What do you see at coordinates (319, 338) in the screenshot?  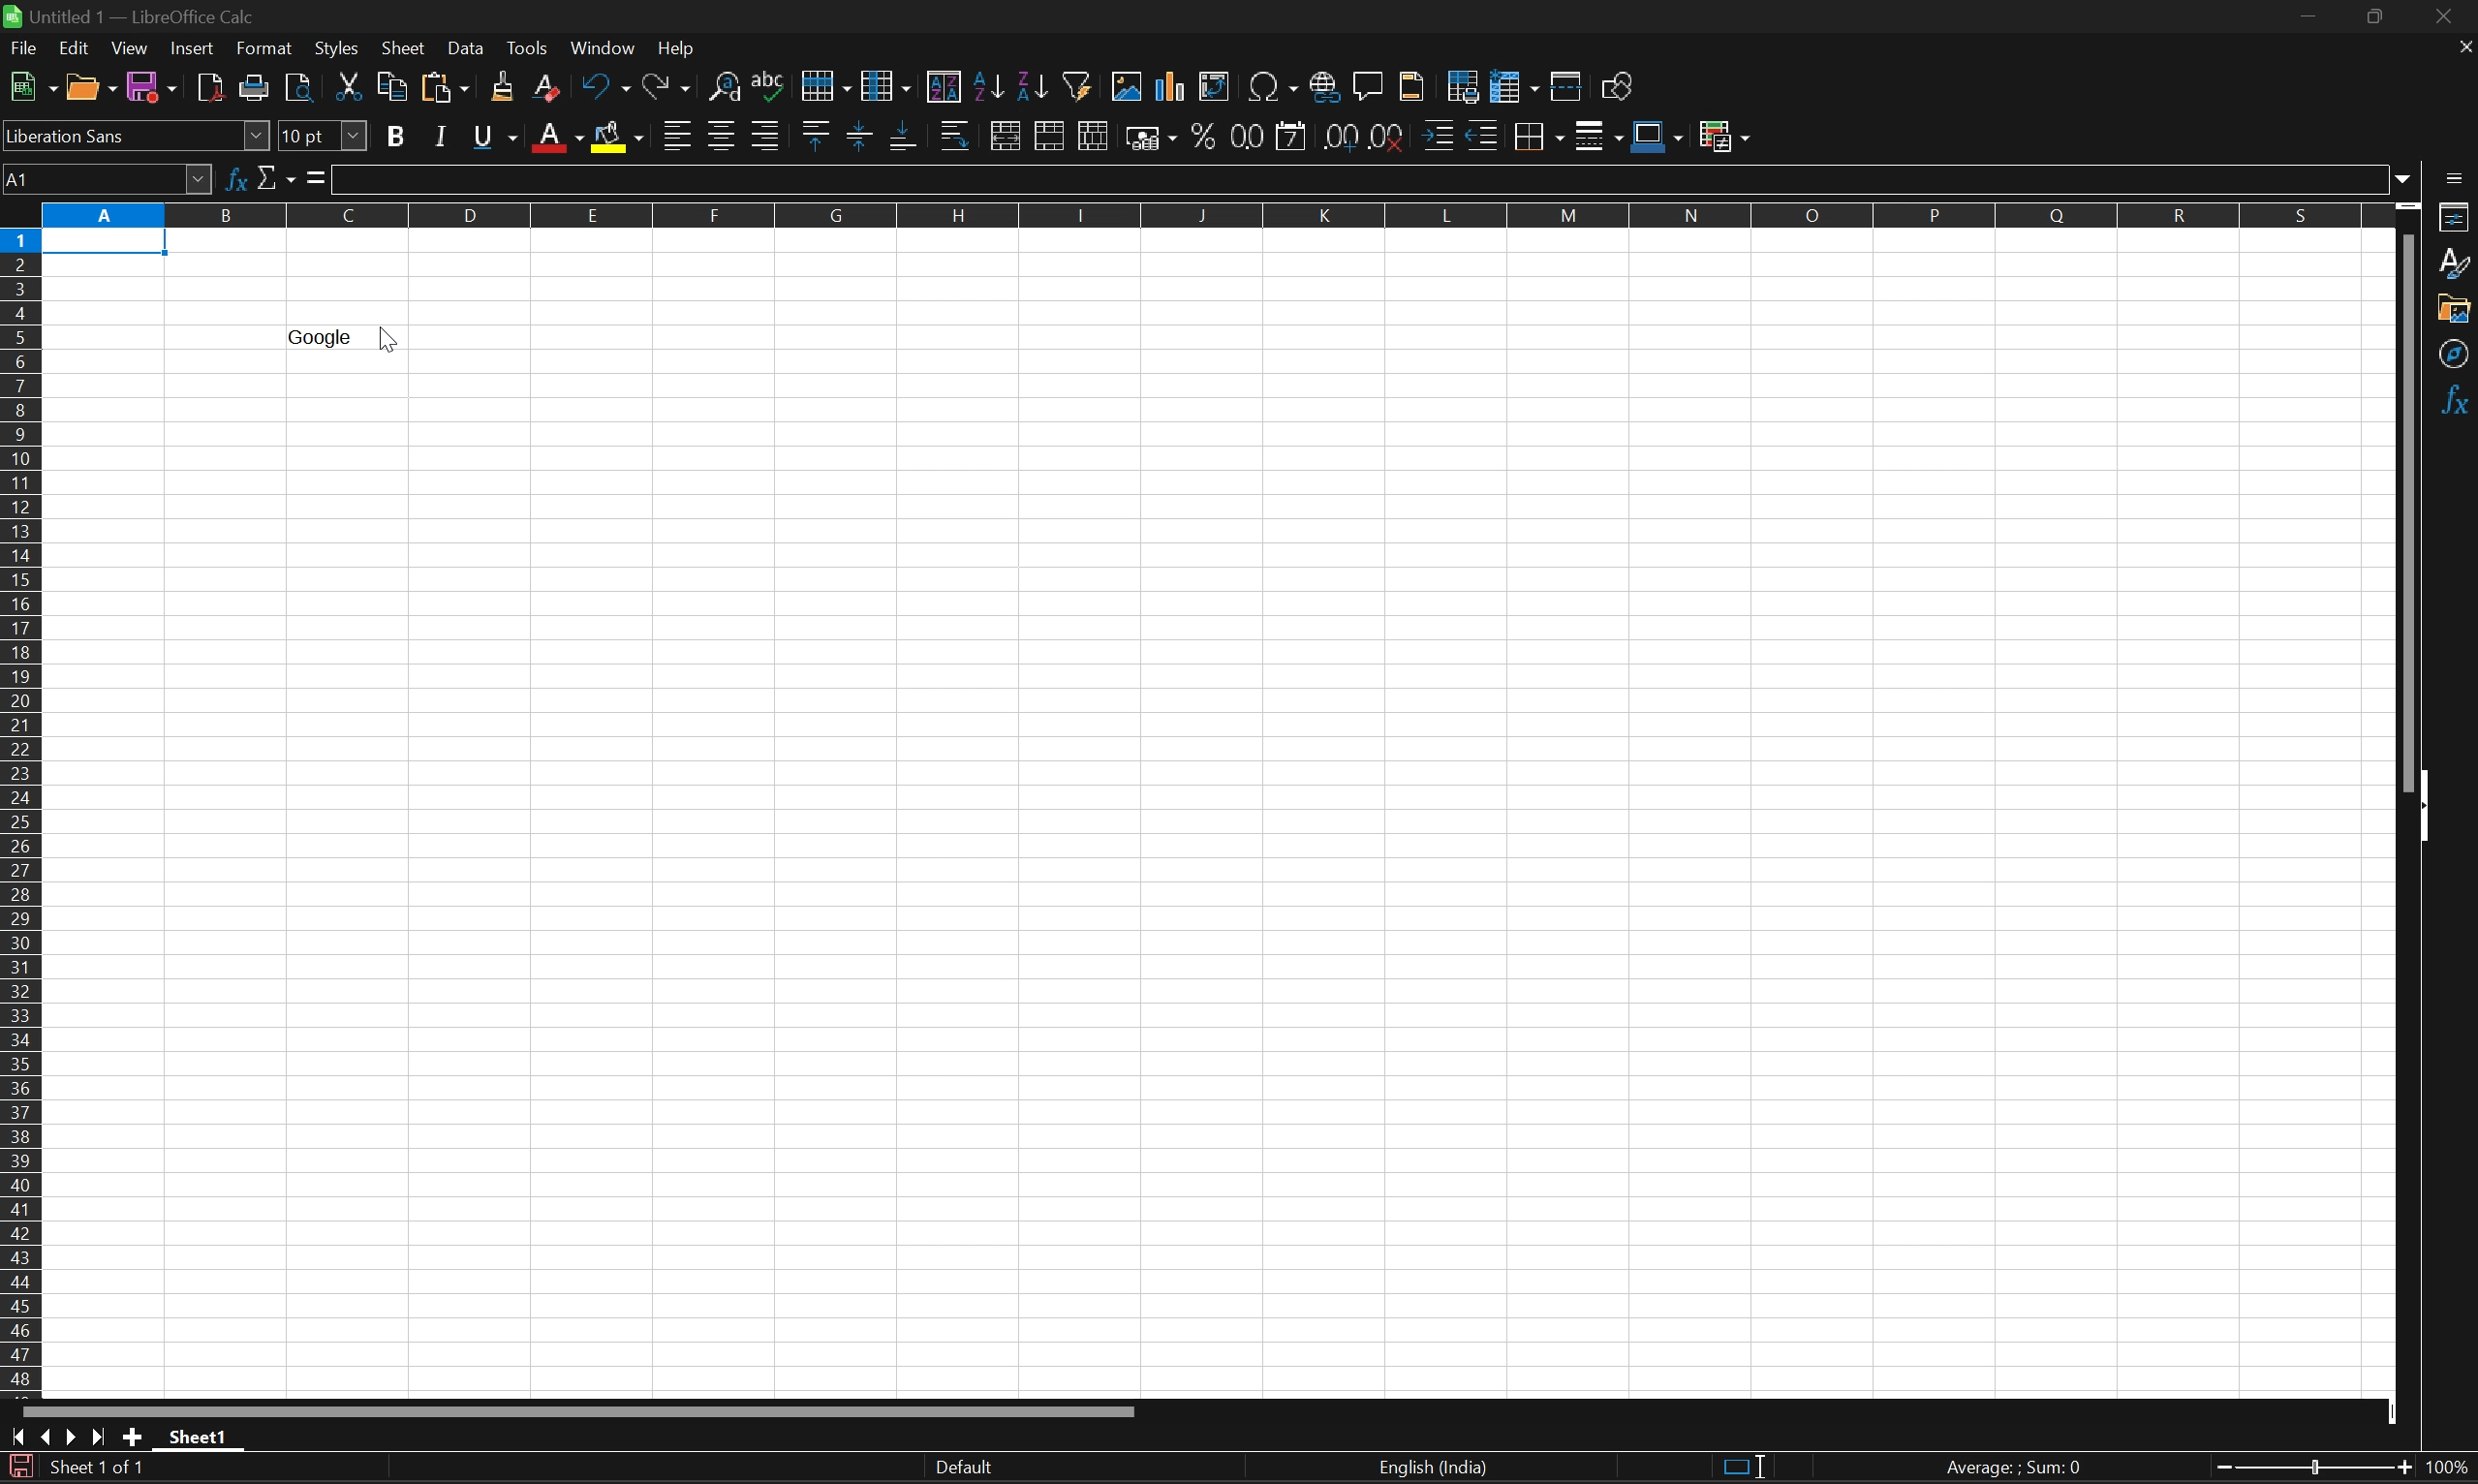 I see `Goolge` at bounding box center [319, 338].